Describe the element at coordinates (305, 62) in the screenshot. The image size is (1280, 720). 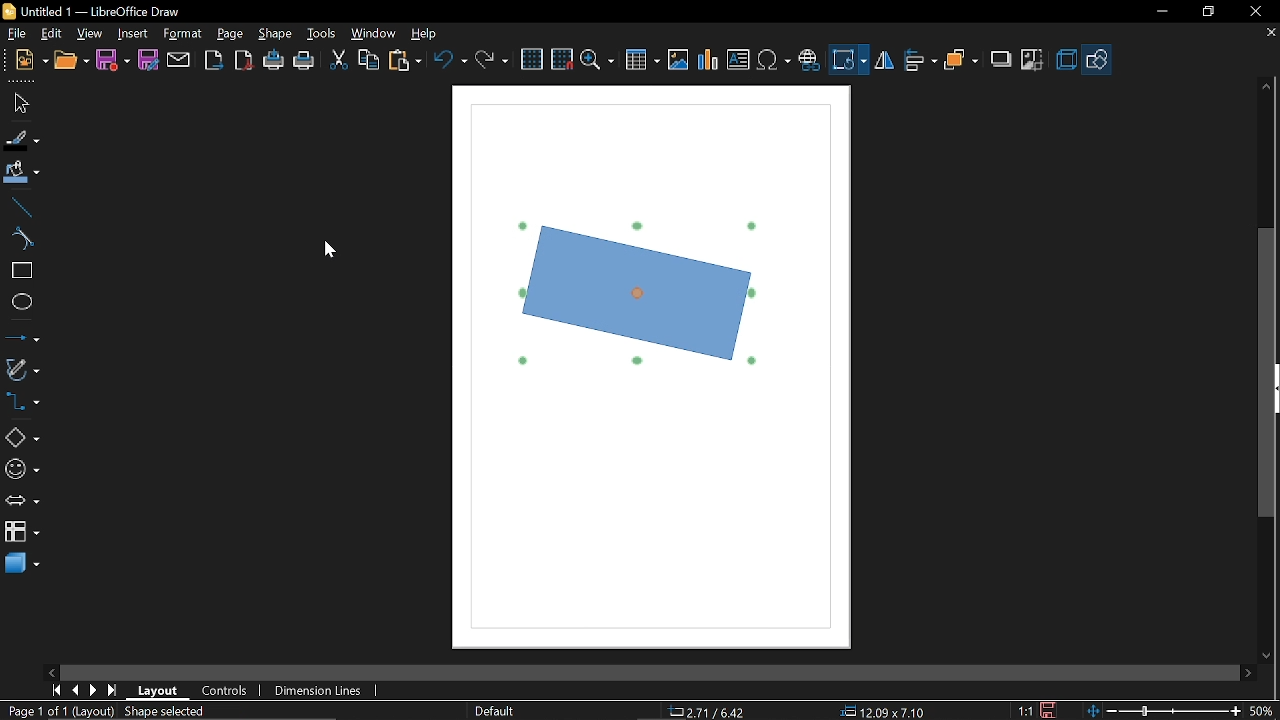
I see `print` at that location.